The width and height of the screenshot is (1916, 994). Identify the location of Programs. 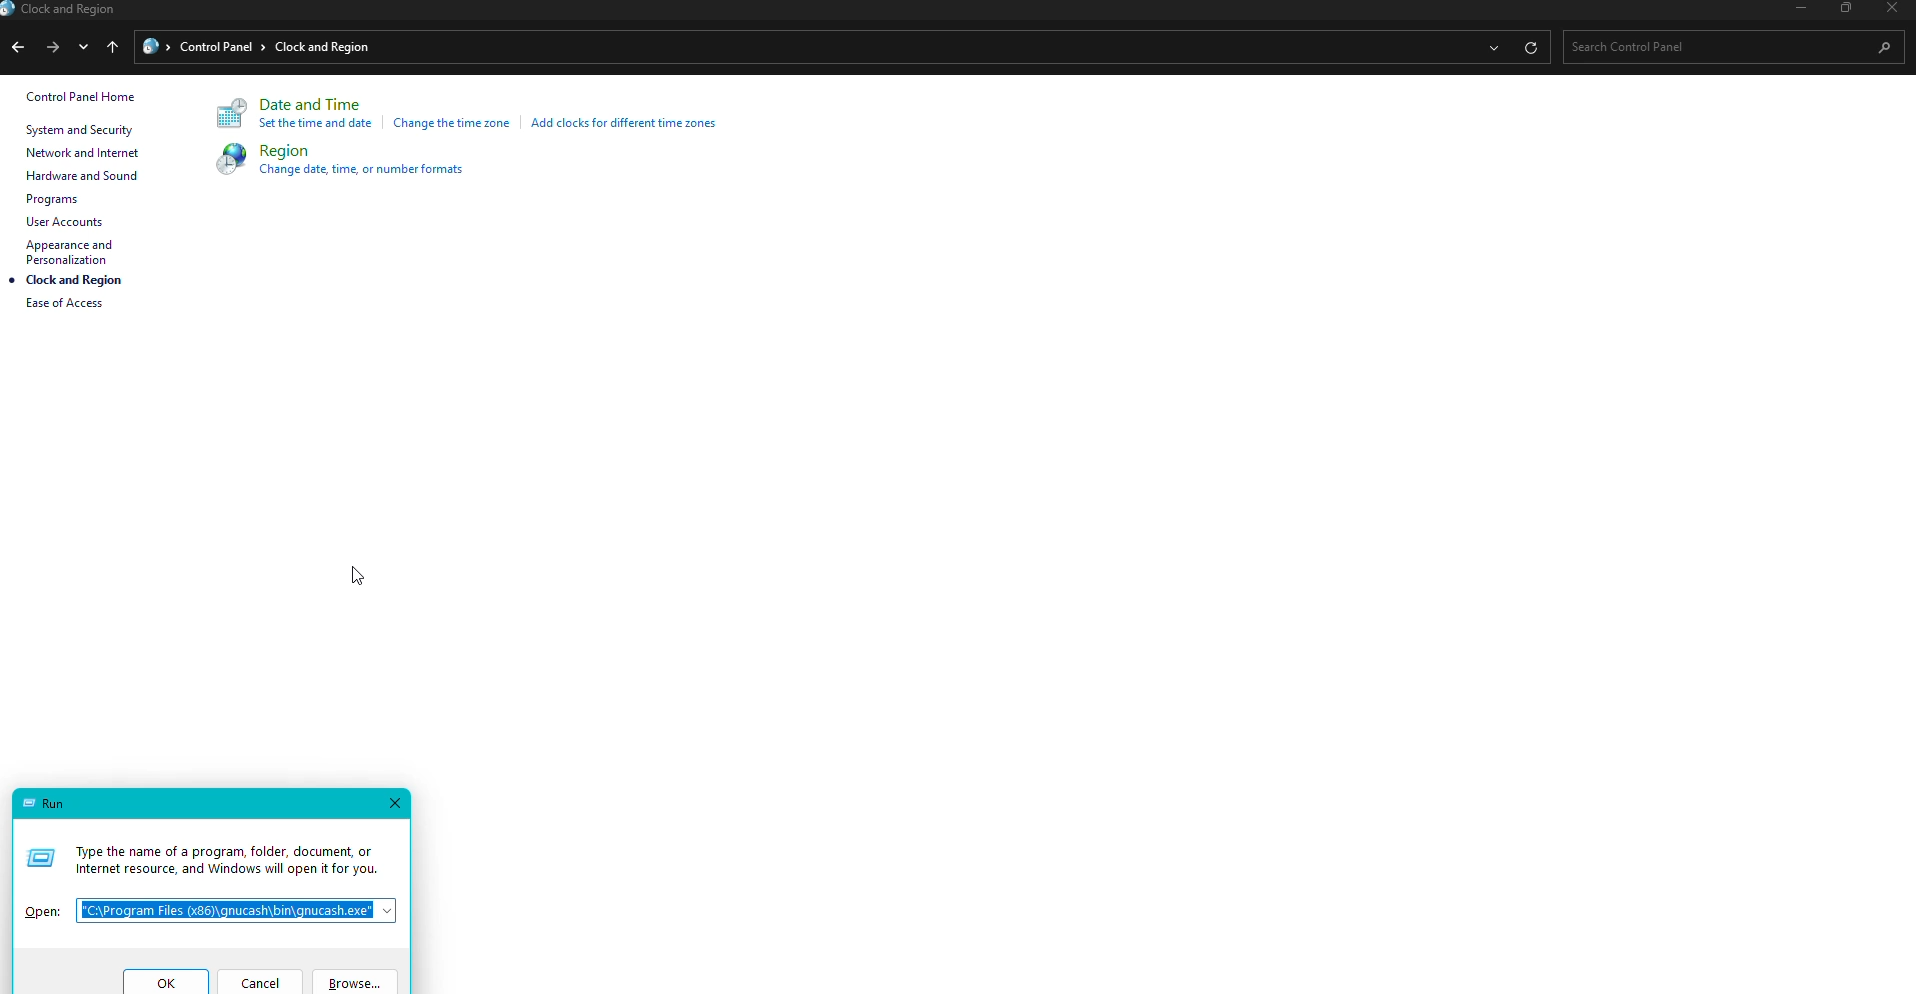
(54, 200).